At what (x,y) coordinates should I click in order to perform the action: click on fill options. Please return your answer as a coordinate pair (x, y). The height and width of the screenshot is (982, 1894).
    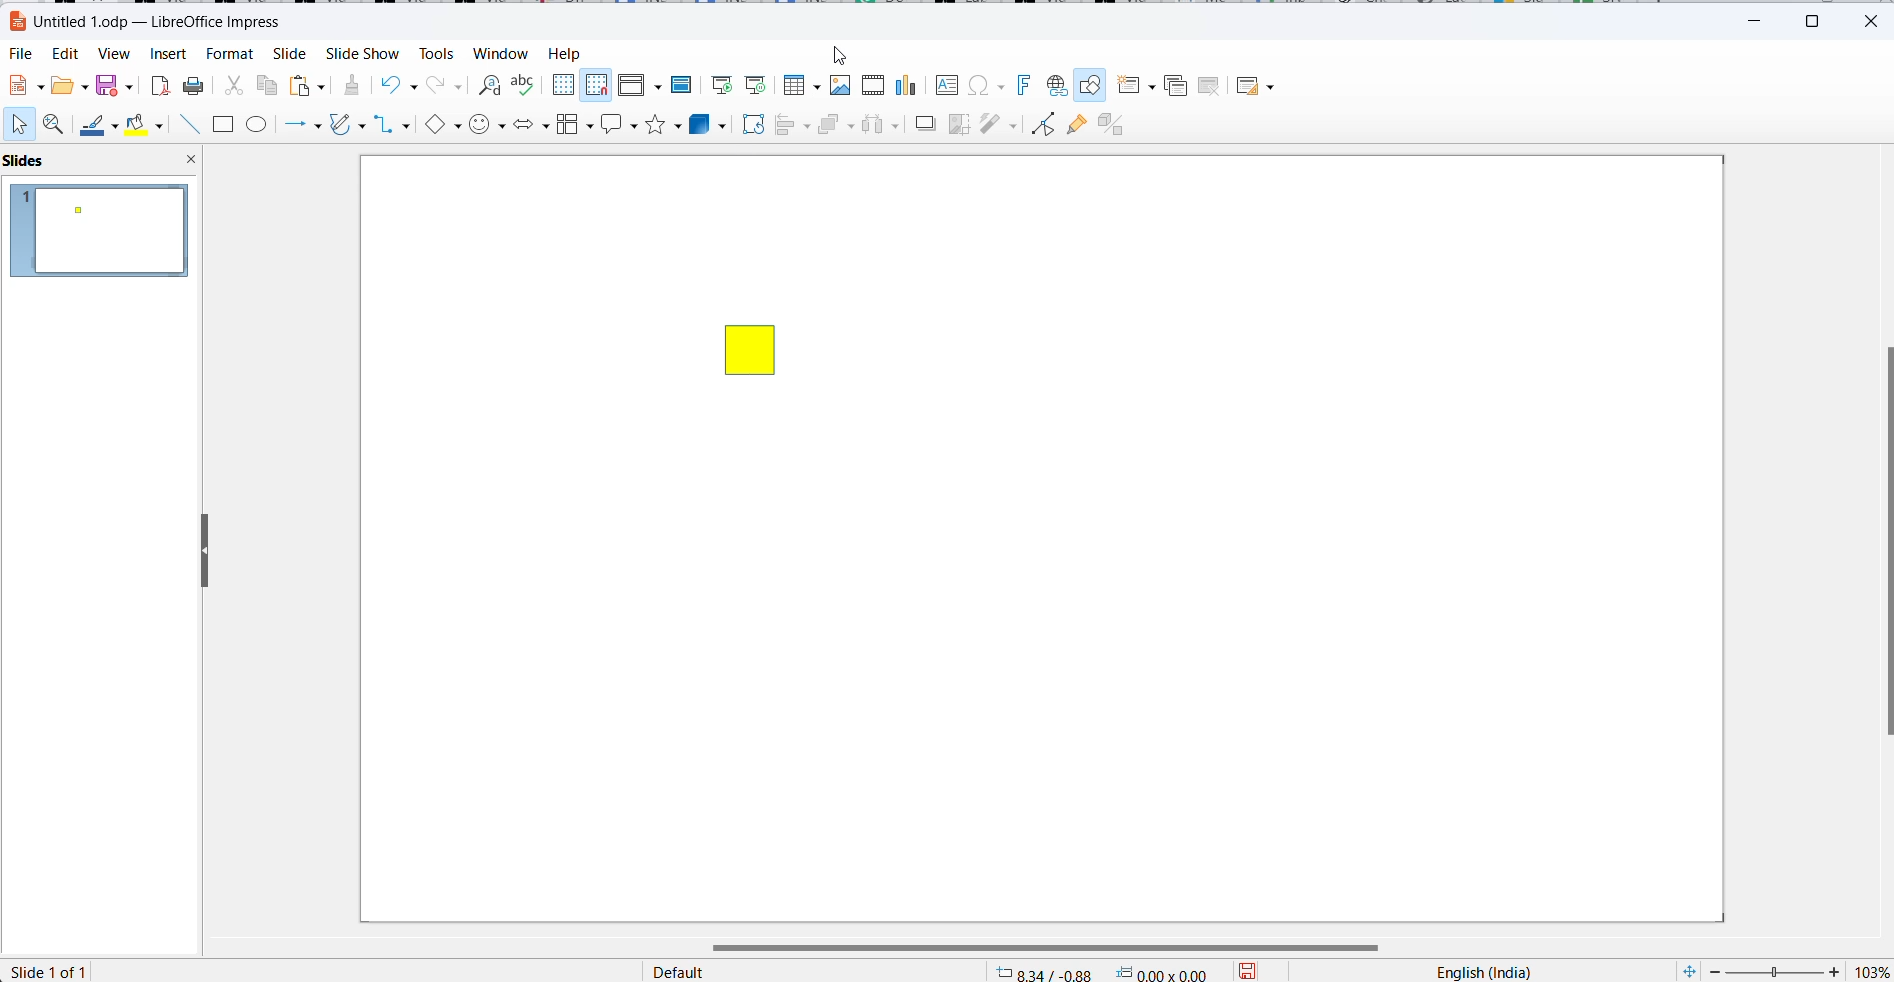
    Looking at the image, I should click on (68, 86).